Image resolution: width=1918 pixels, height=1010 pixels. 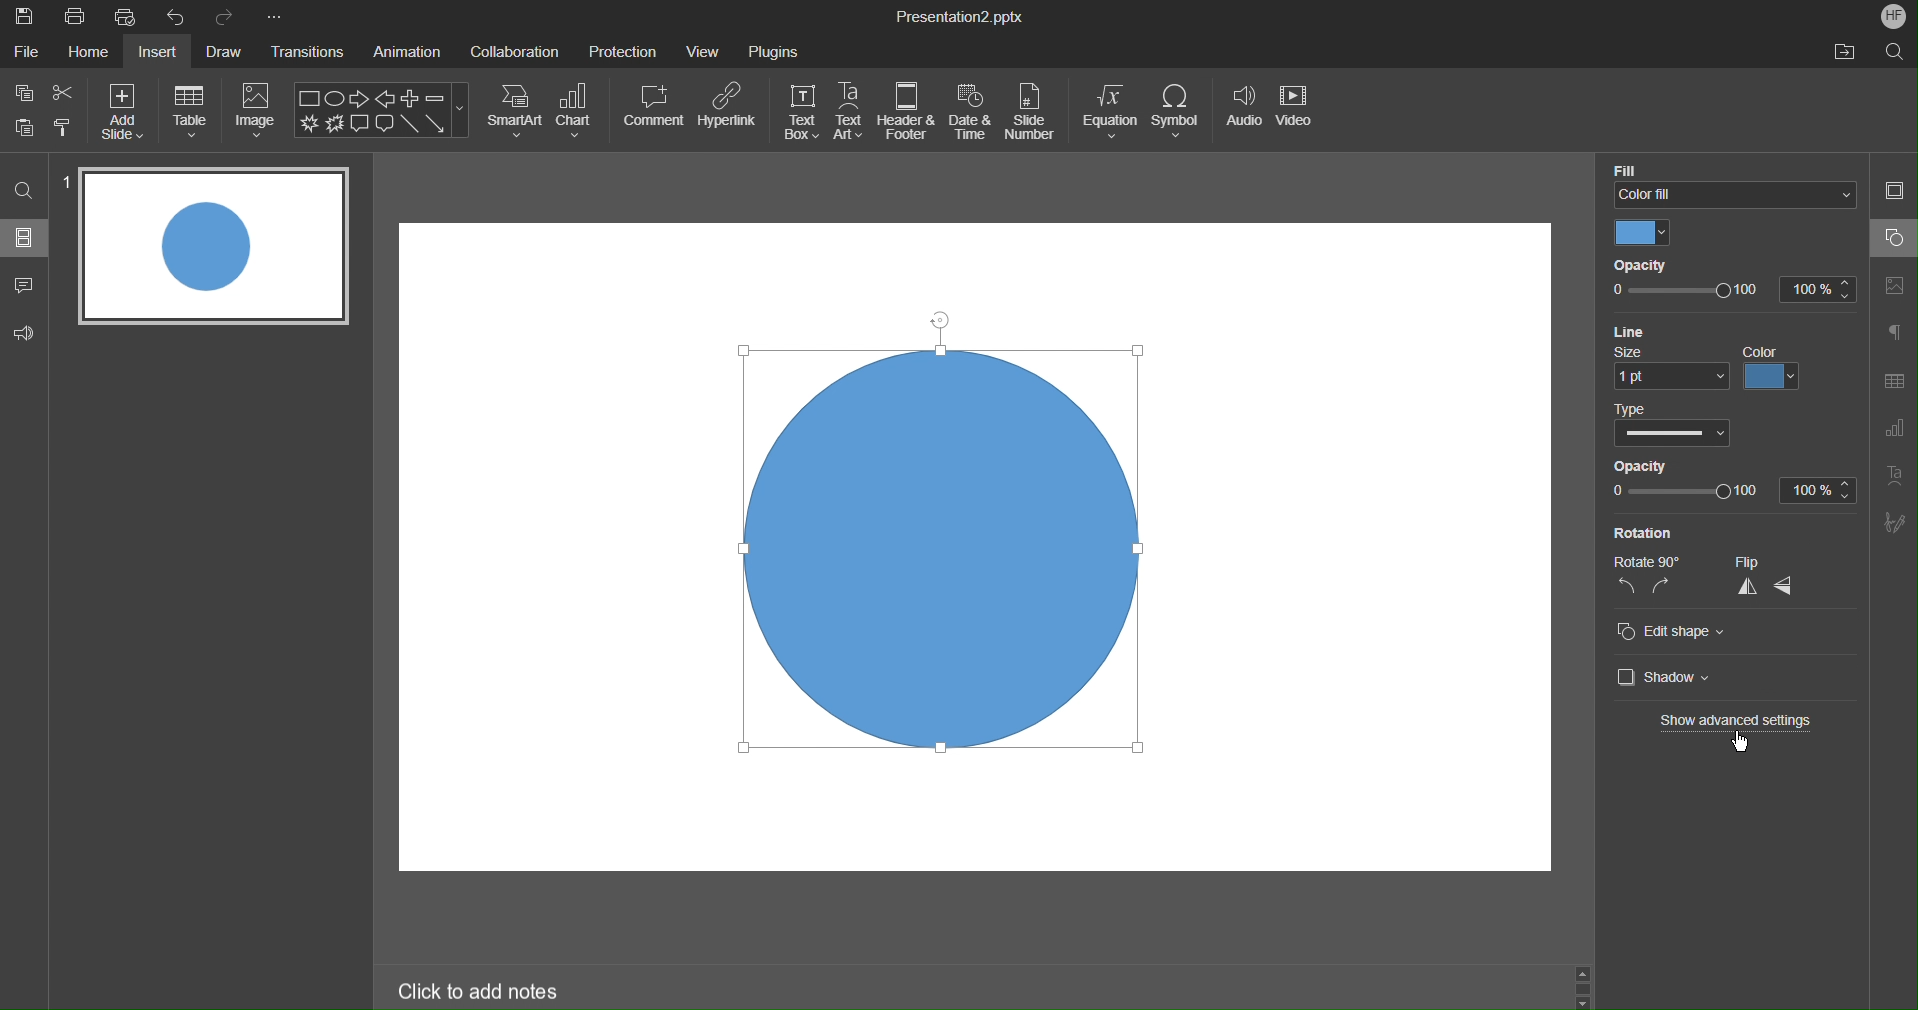 I want to click on Shadow, so click(x=1658, y=677).